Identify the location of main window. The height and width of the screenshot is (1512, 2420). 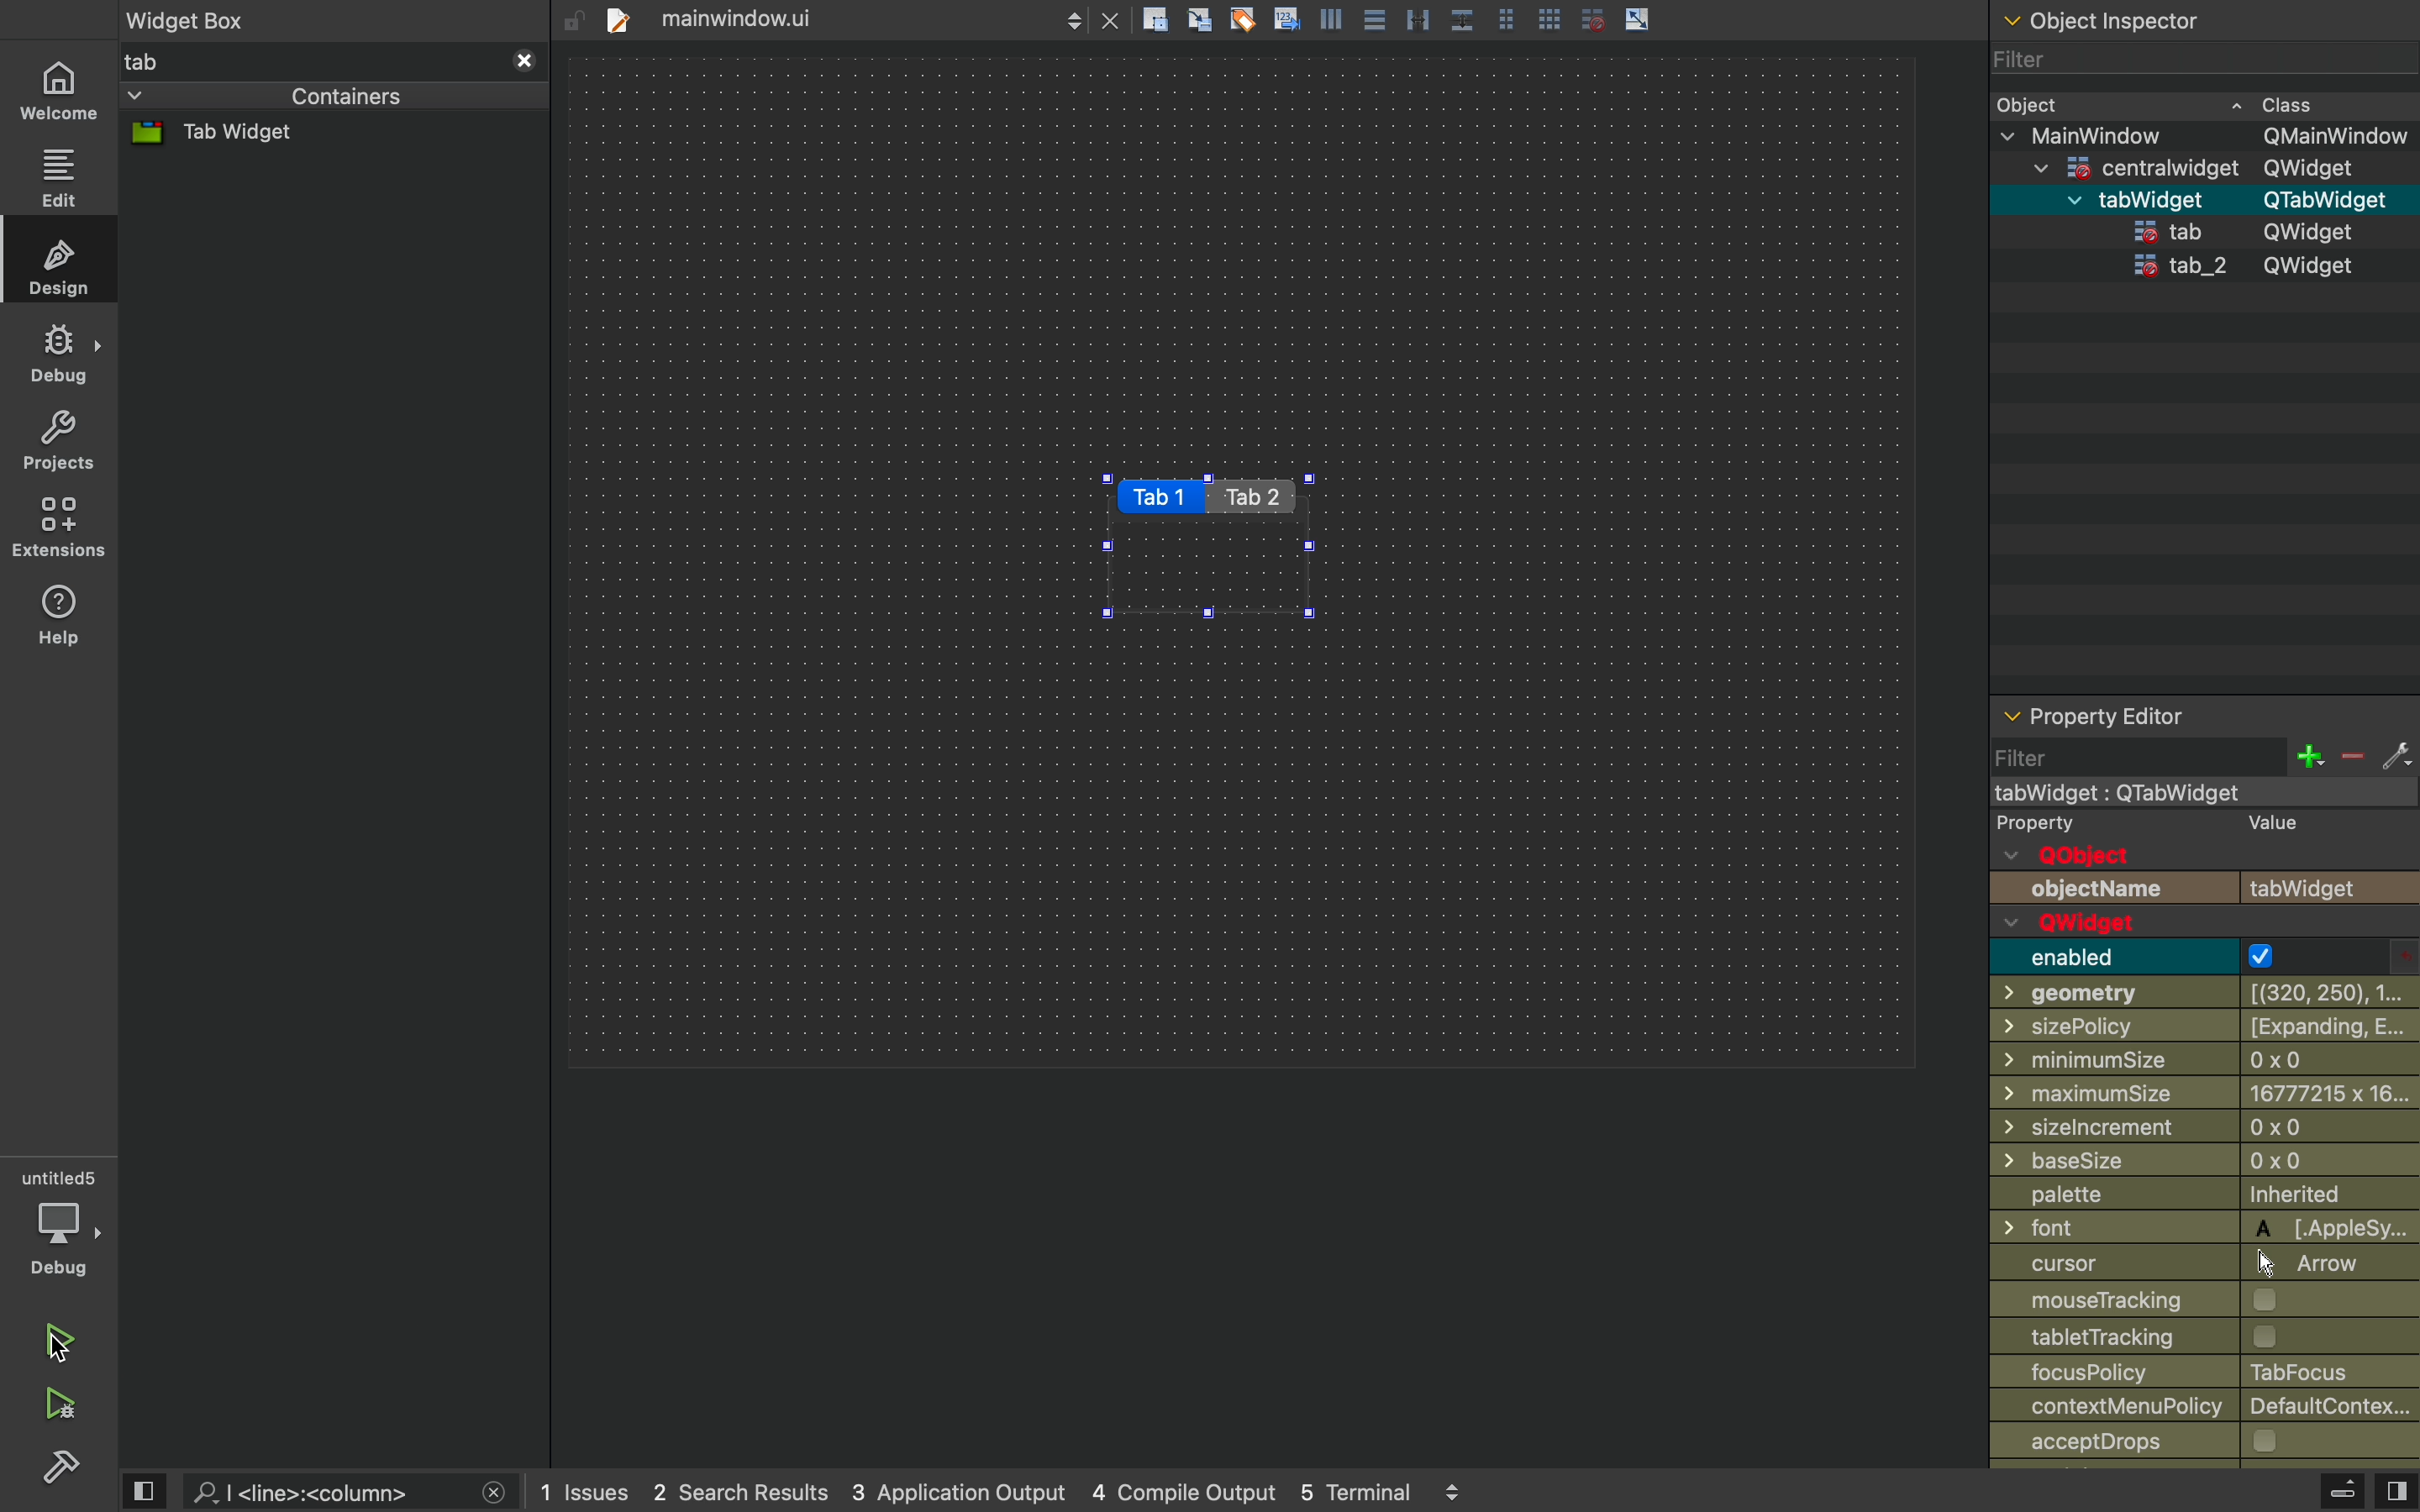
(2197, 138).